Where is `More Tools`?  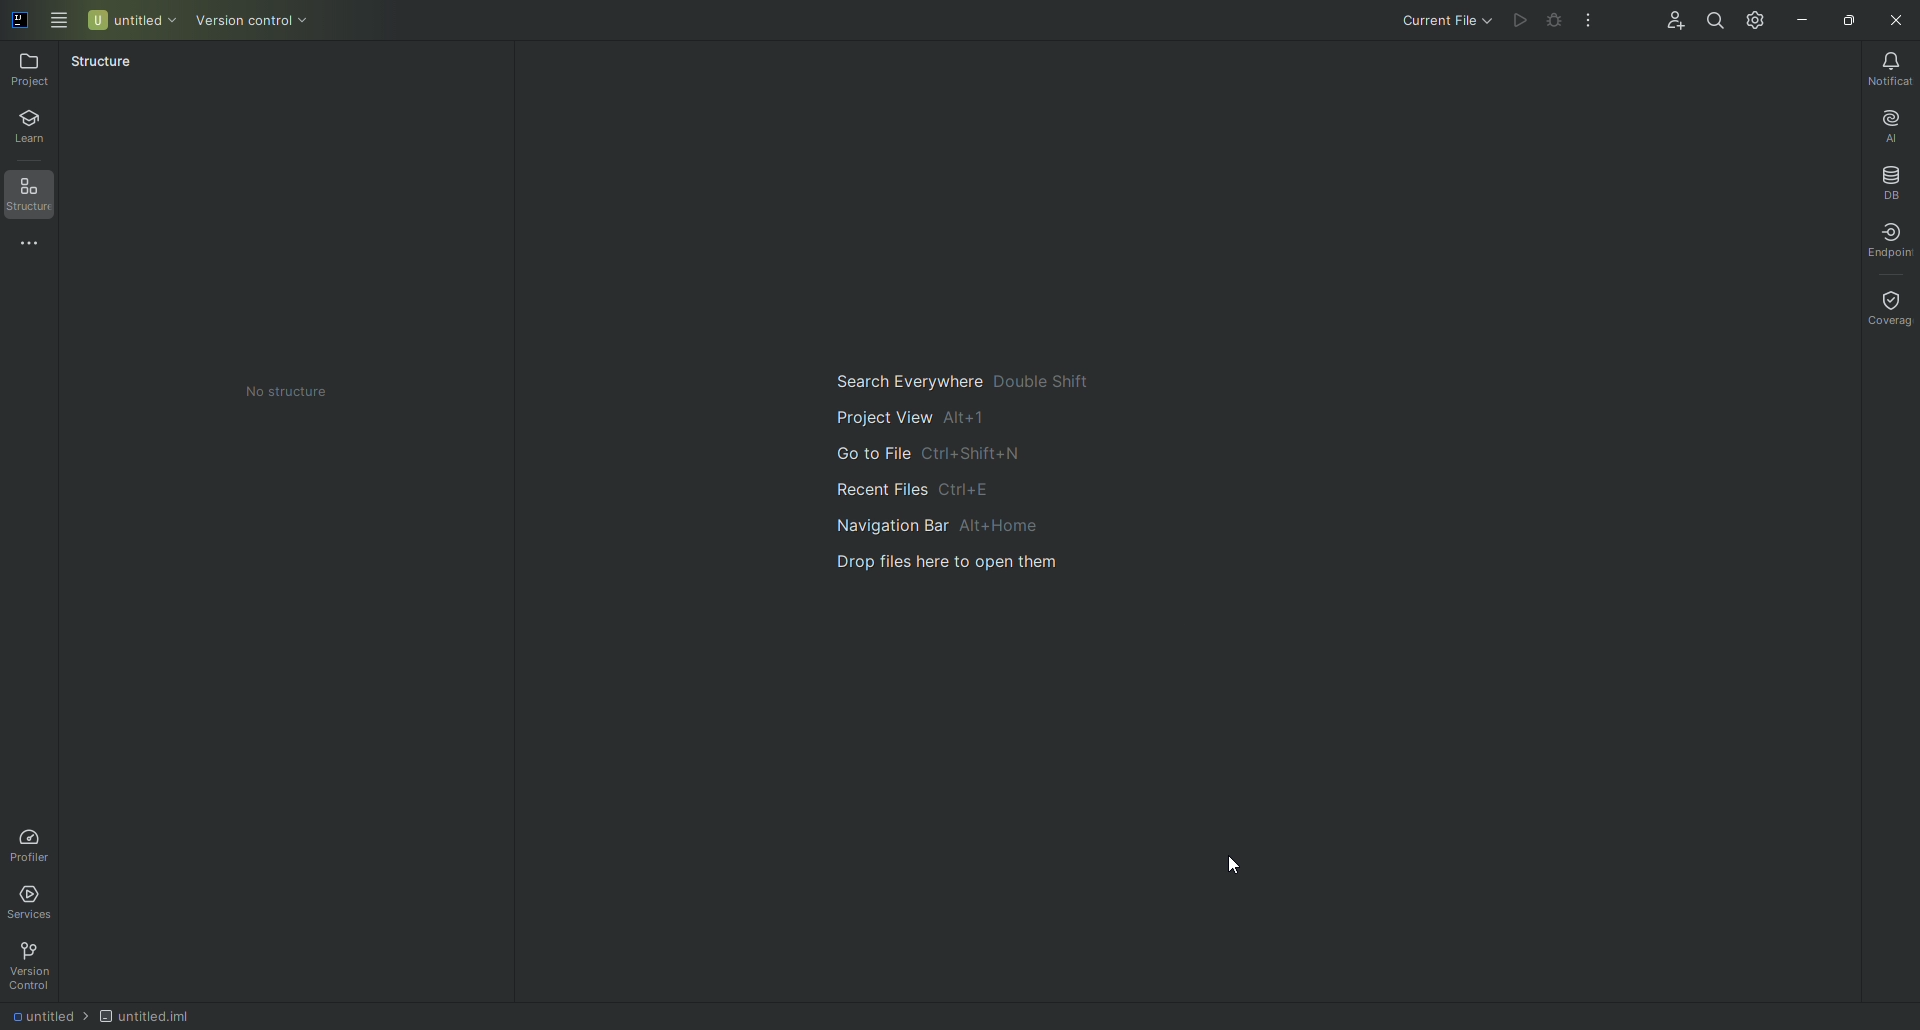
More Tools is located at coordinates (34, 249).